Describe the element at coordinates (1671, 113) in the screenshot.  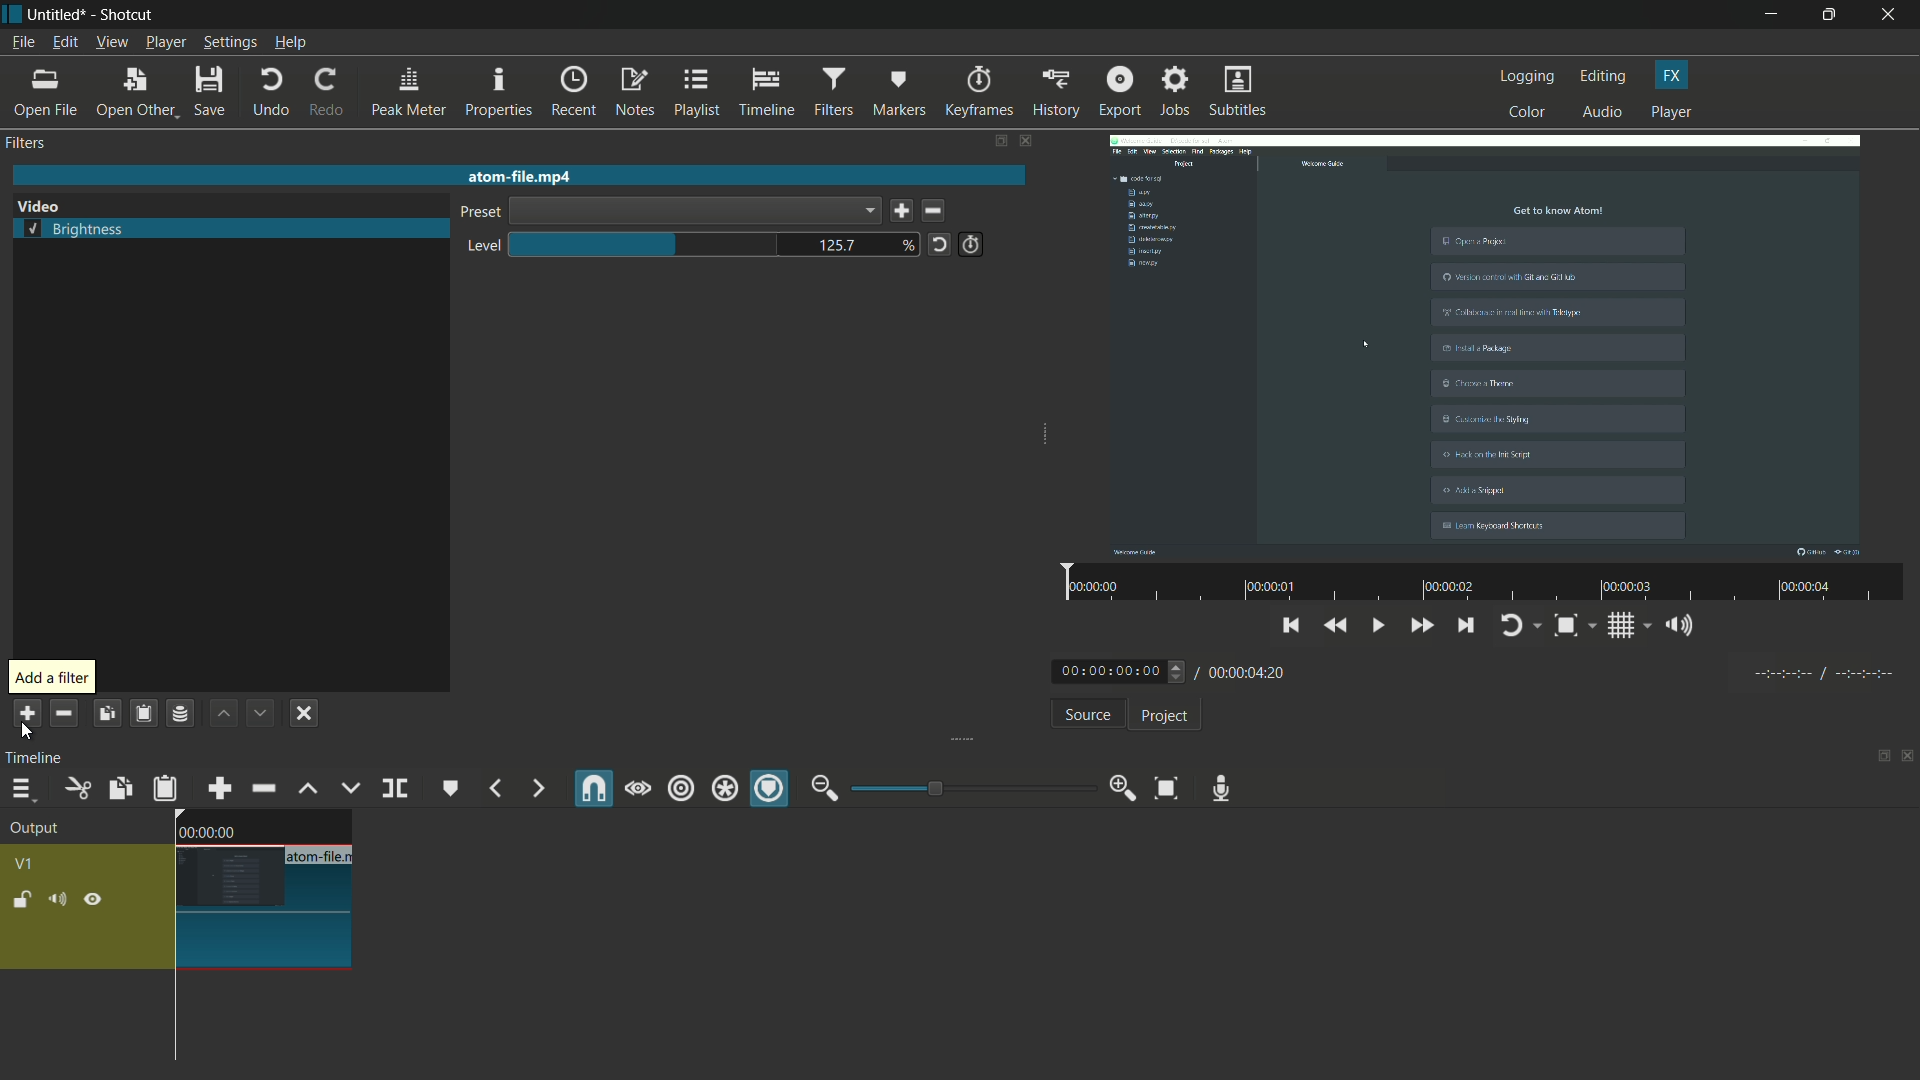
I see `player` at that location.